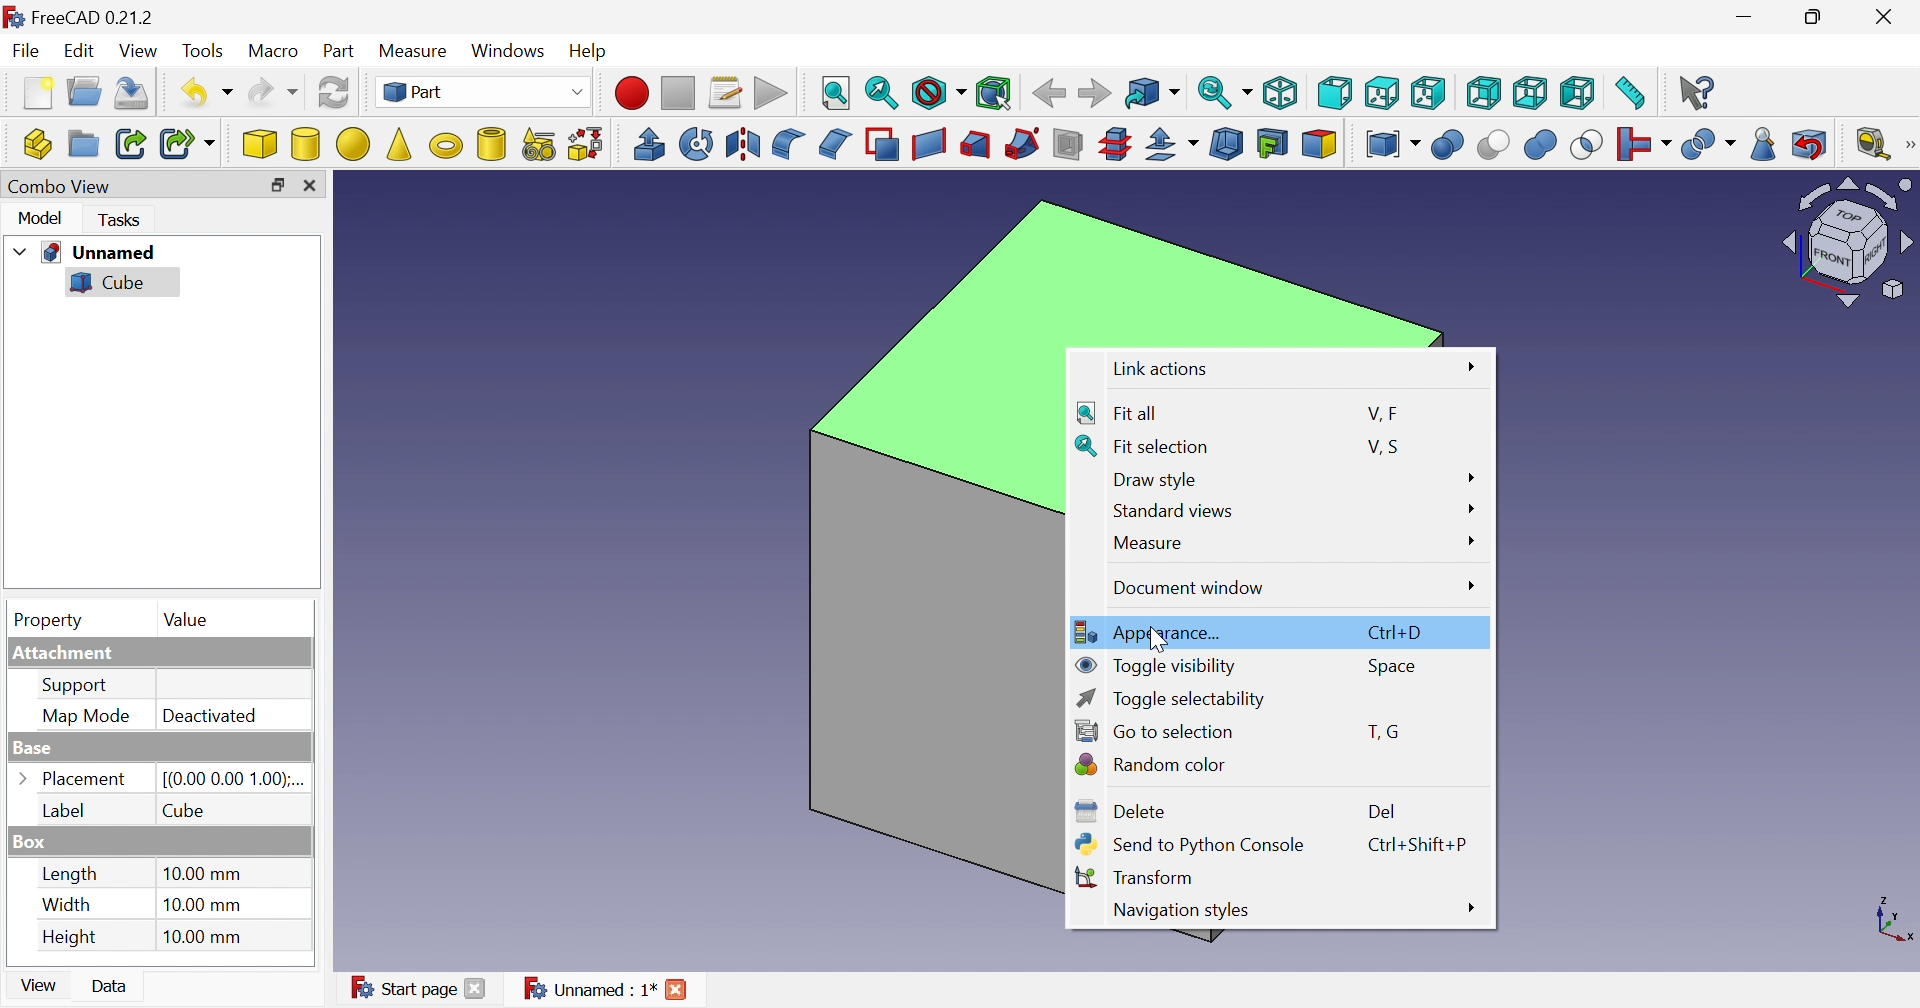 The width and height of the screenshot is (1920, 1008). What do you see at coordinates (42, 218) in the screenshot?
I see `Model` at bounding box center [42, 218].